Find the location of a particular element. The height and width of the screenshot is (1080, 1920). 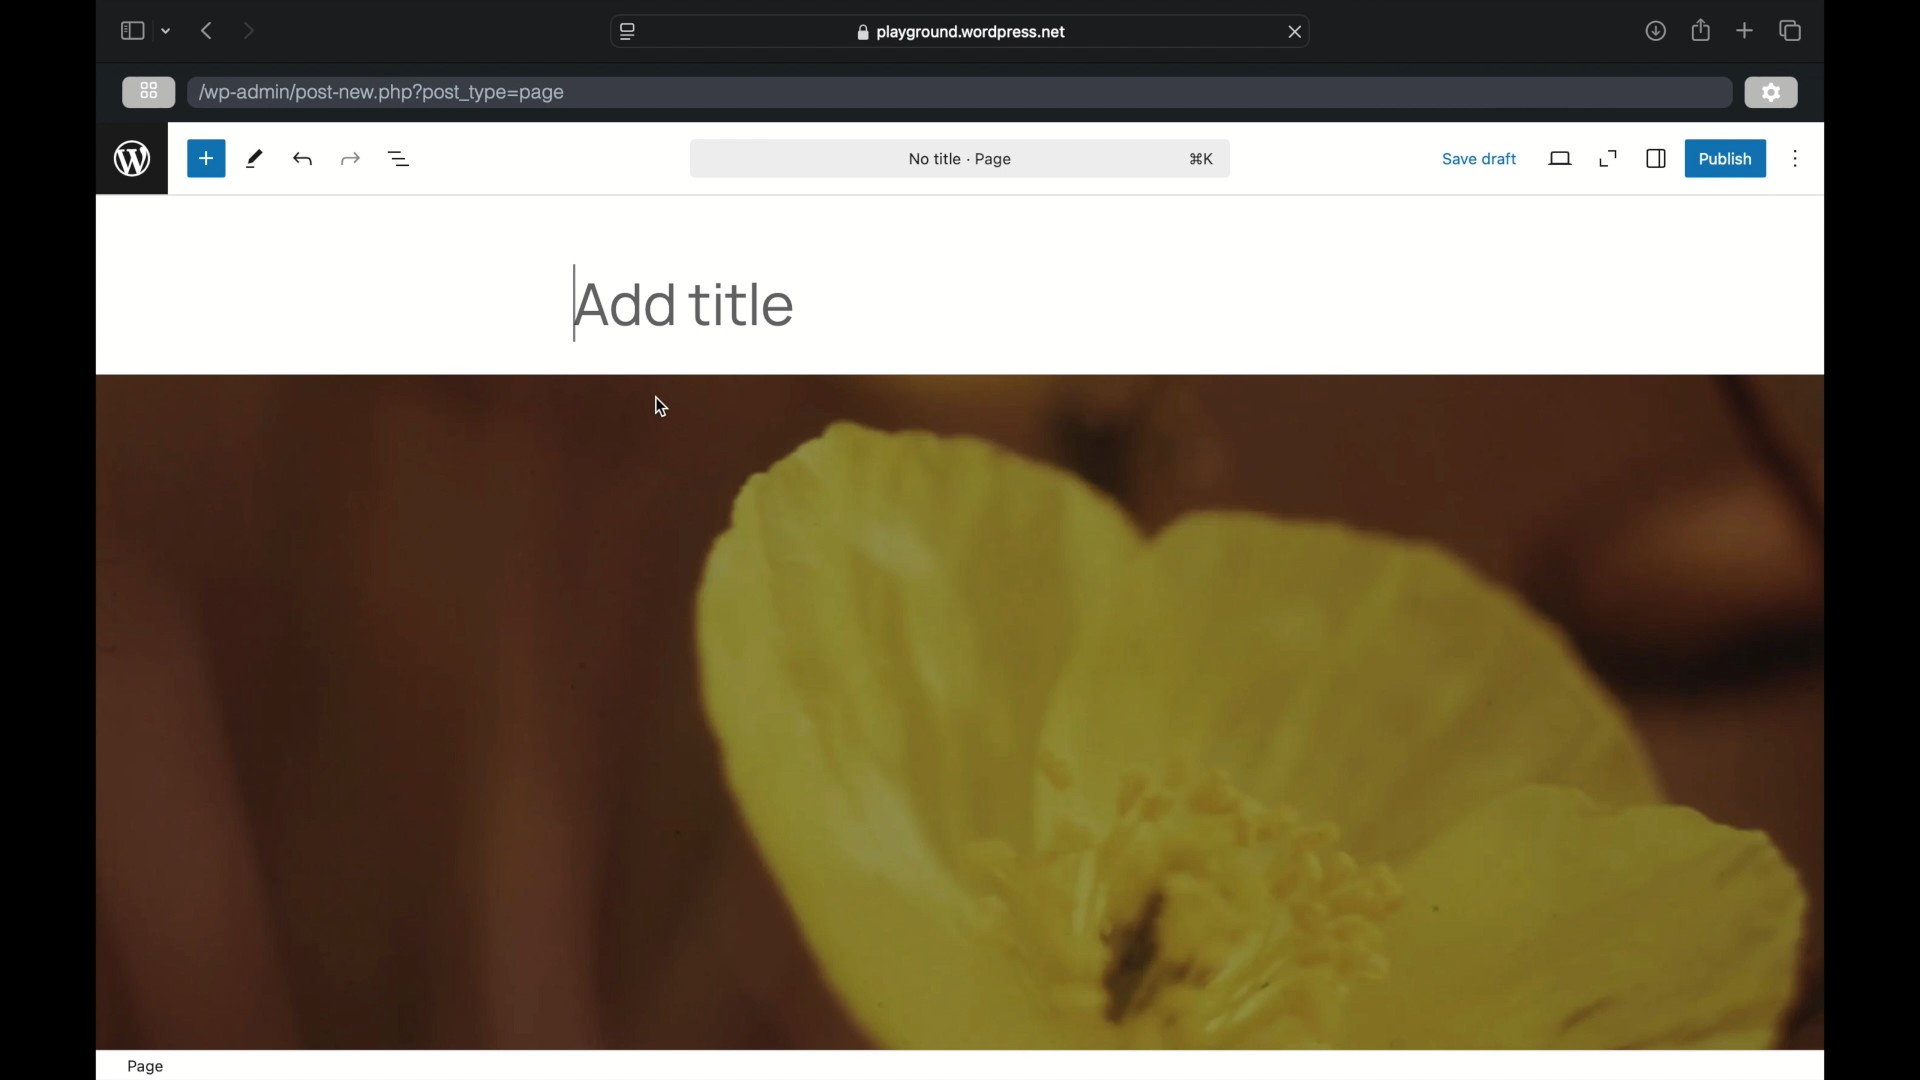

wordpress address is located at coordinates (383, 94).